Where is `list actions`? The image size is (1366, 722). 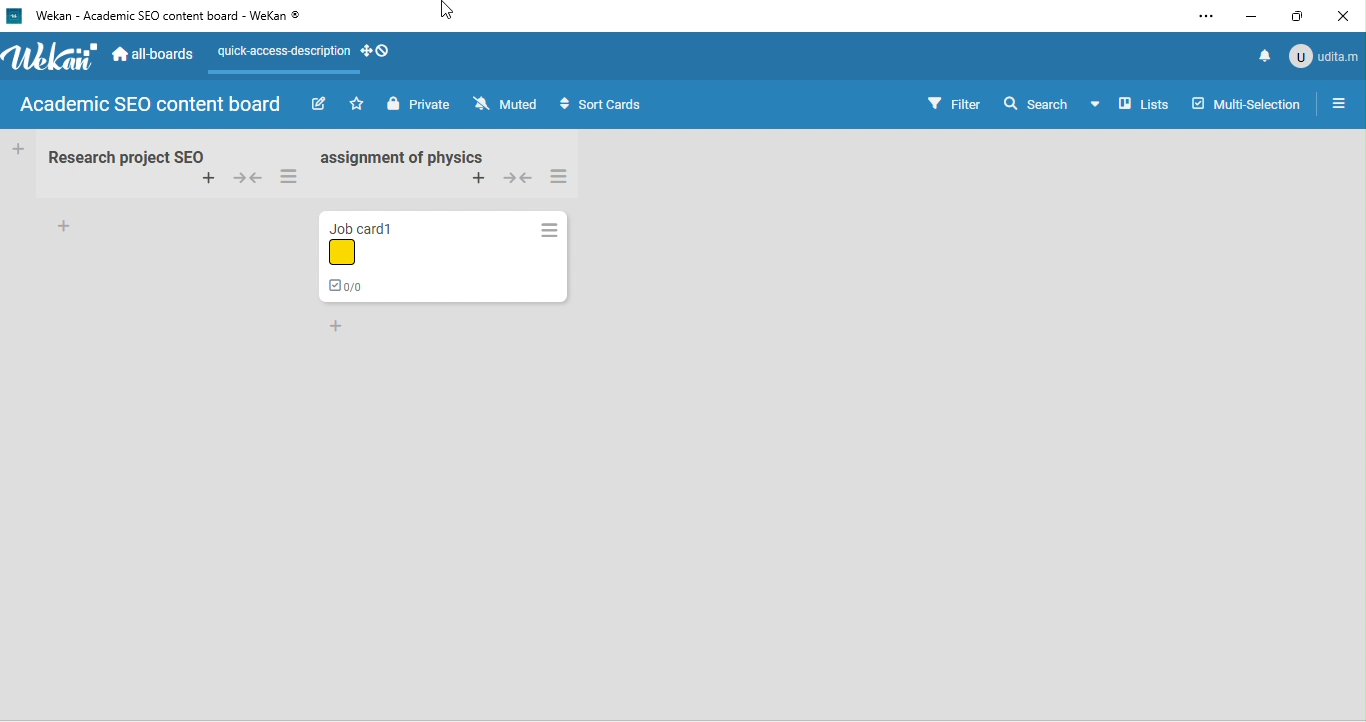
list actions is located at coordinates (570, 178).